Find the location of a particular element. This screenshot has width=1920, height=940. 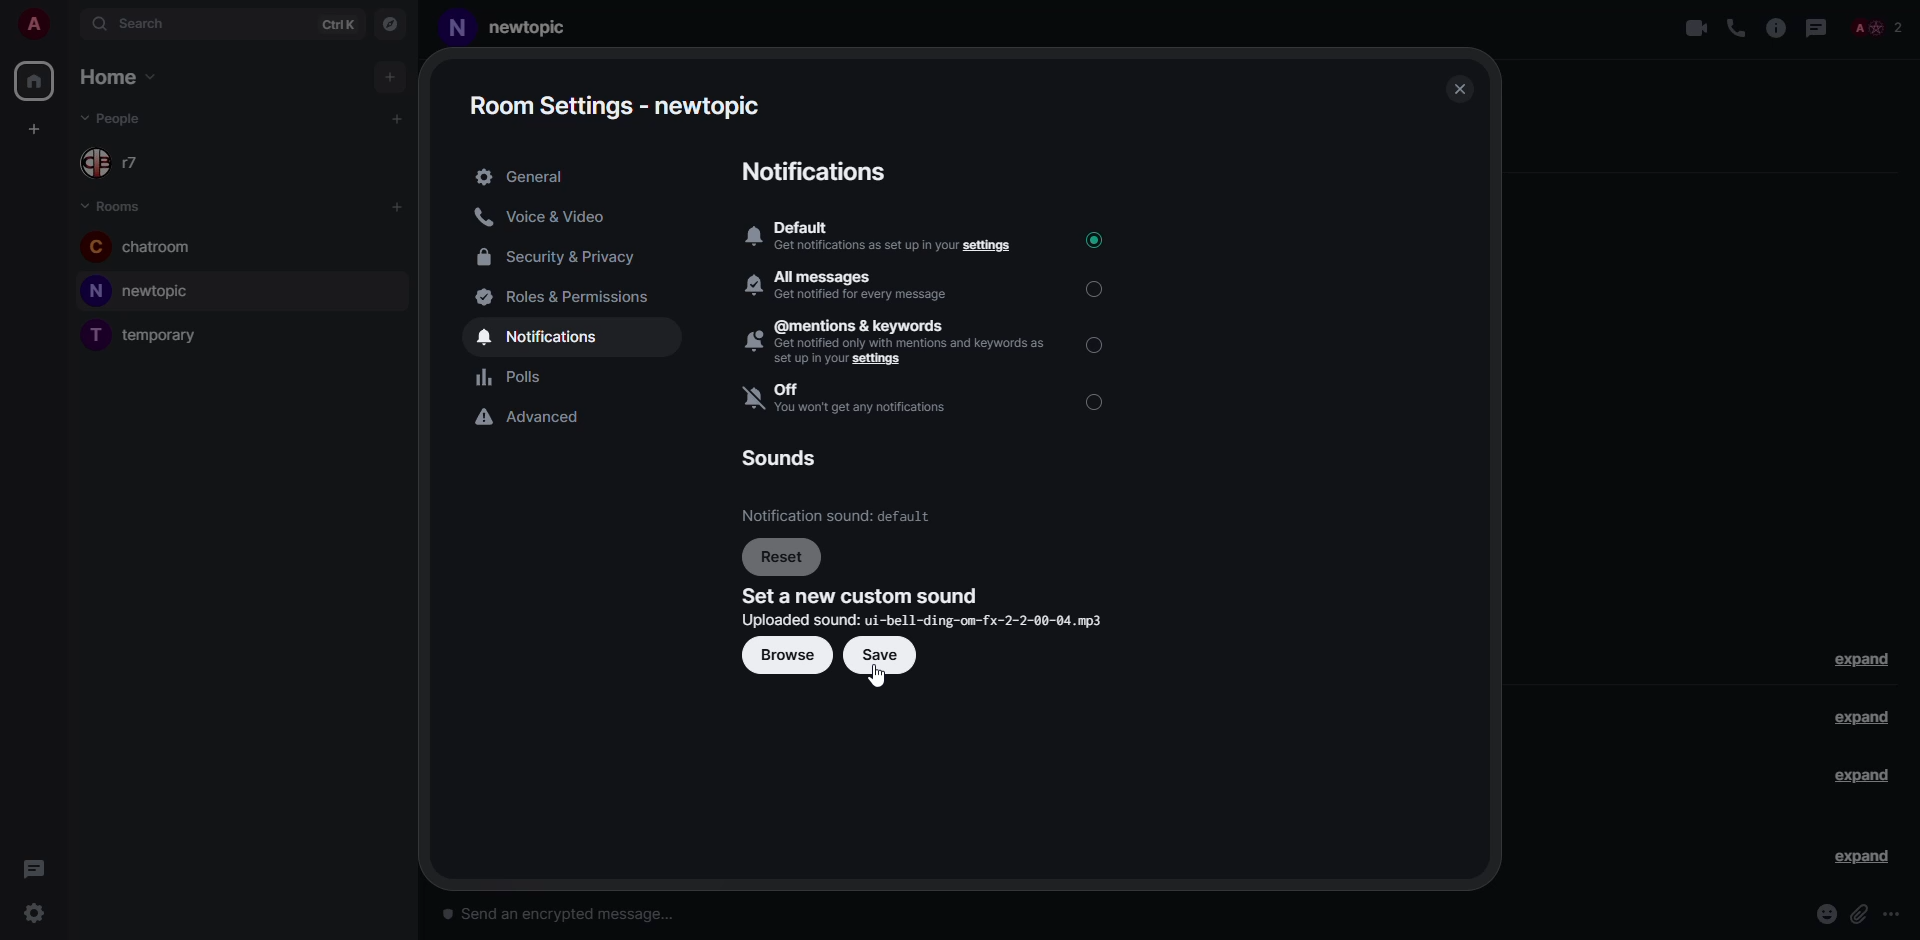

home is located at coordinates (34, 81).